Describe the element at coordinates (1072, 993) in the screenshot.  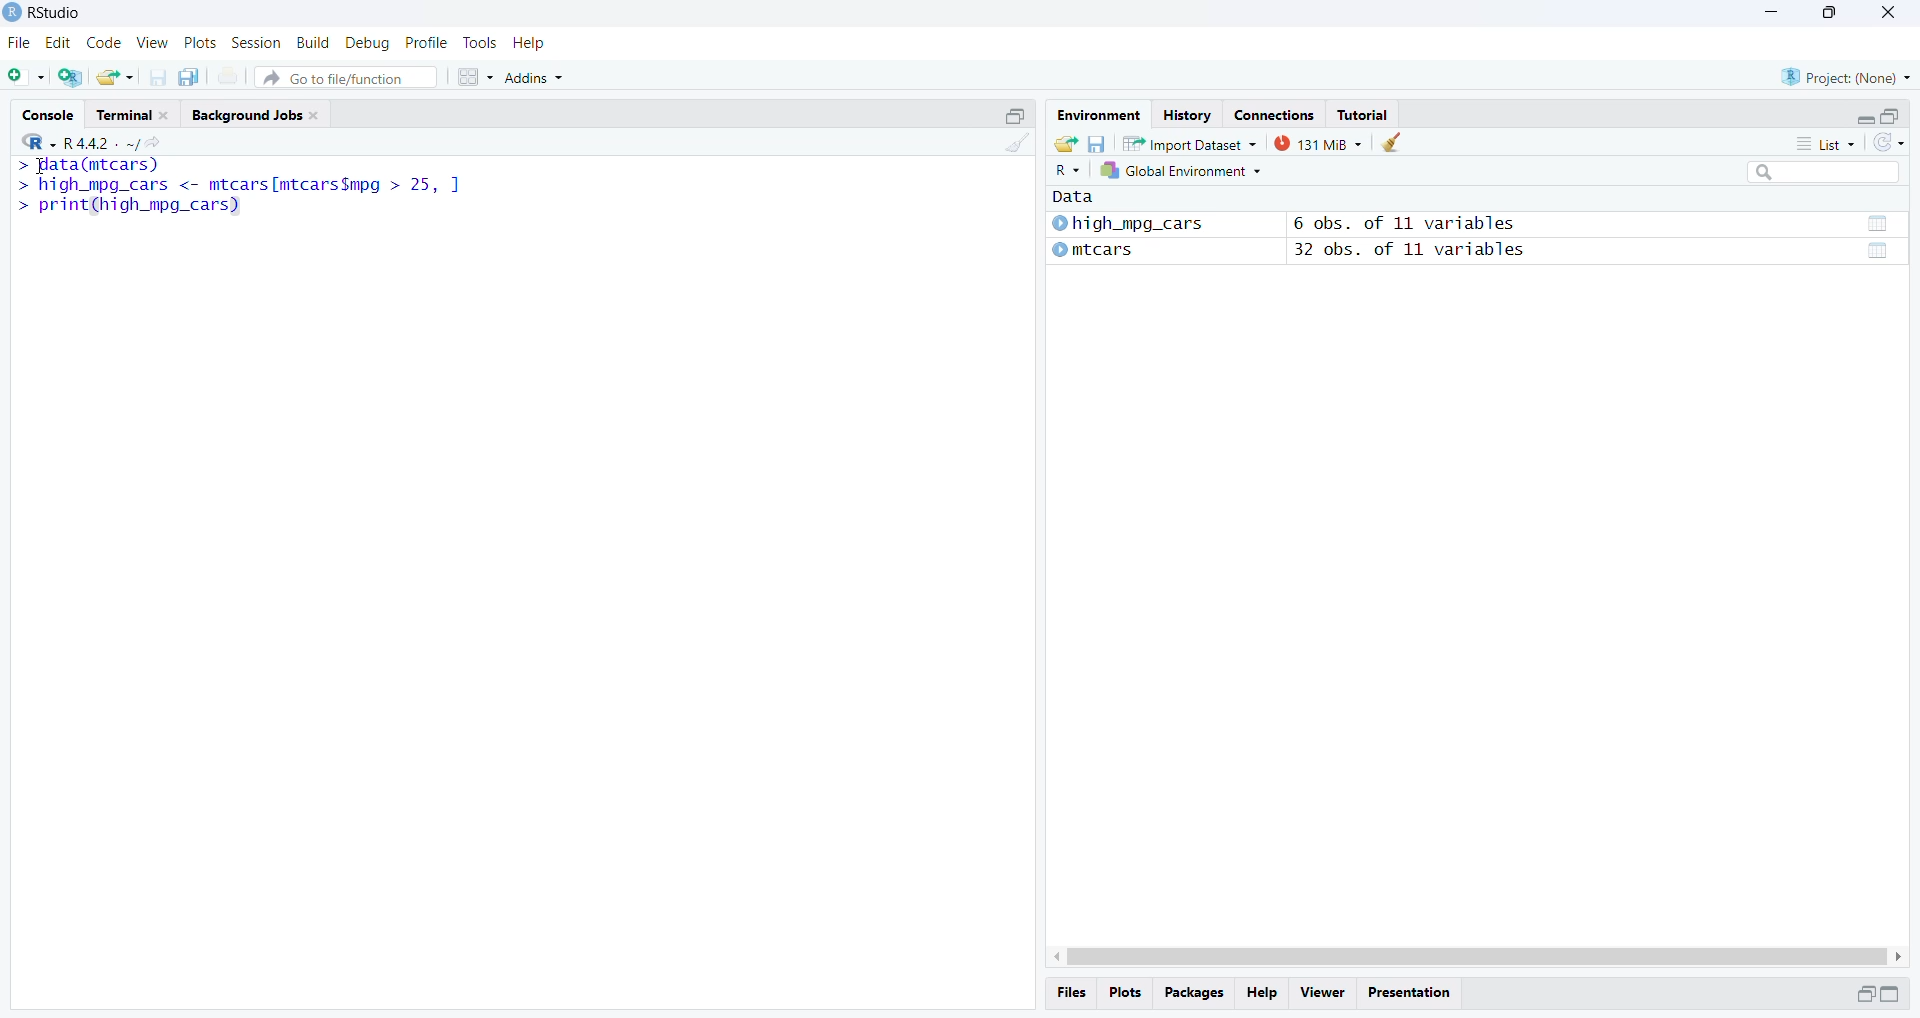
I see `Files` at that location.